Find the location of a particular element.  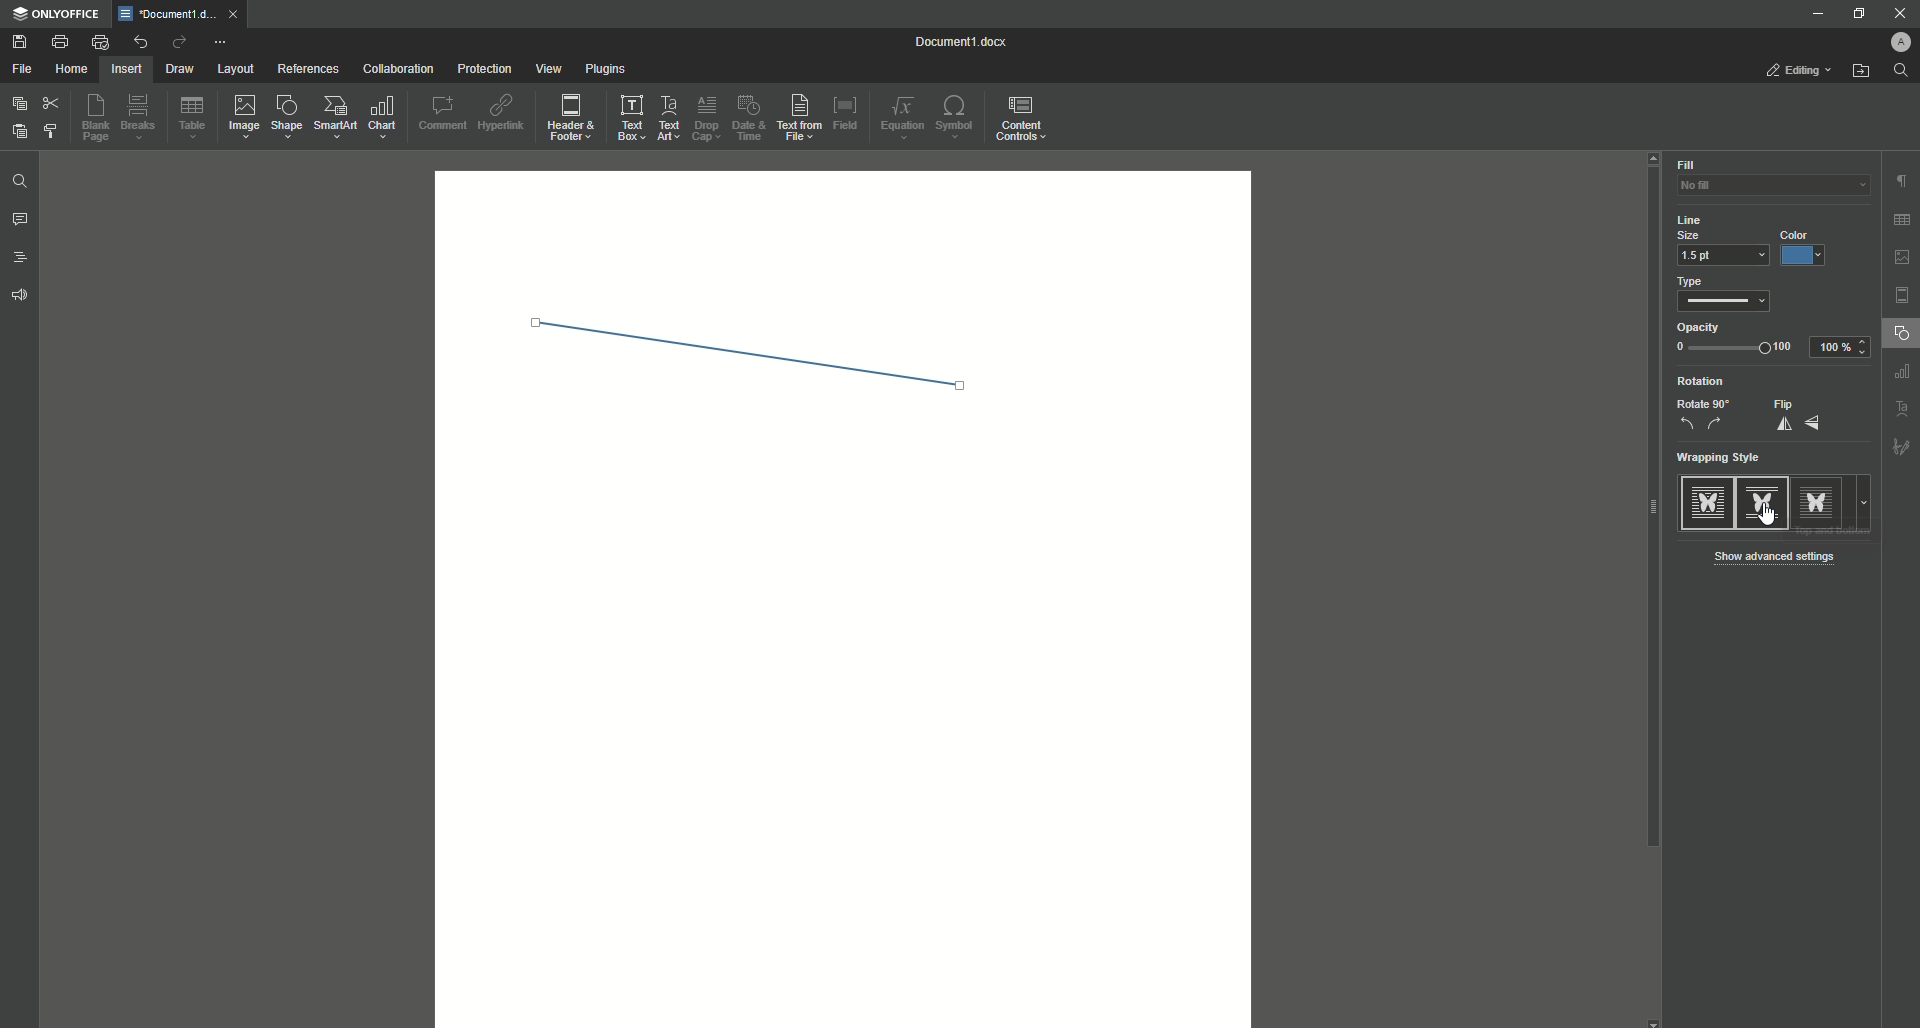

More Options is located at coordinates (222, 43).